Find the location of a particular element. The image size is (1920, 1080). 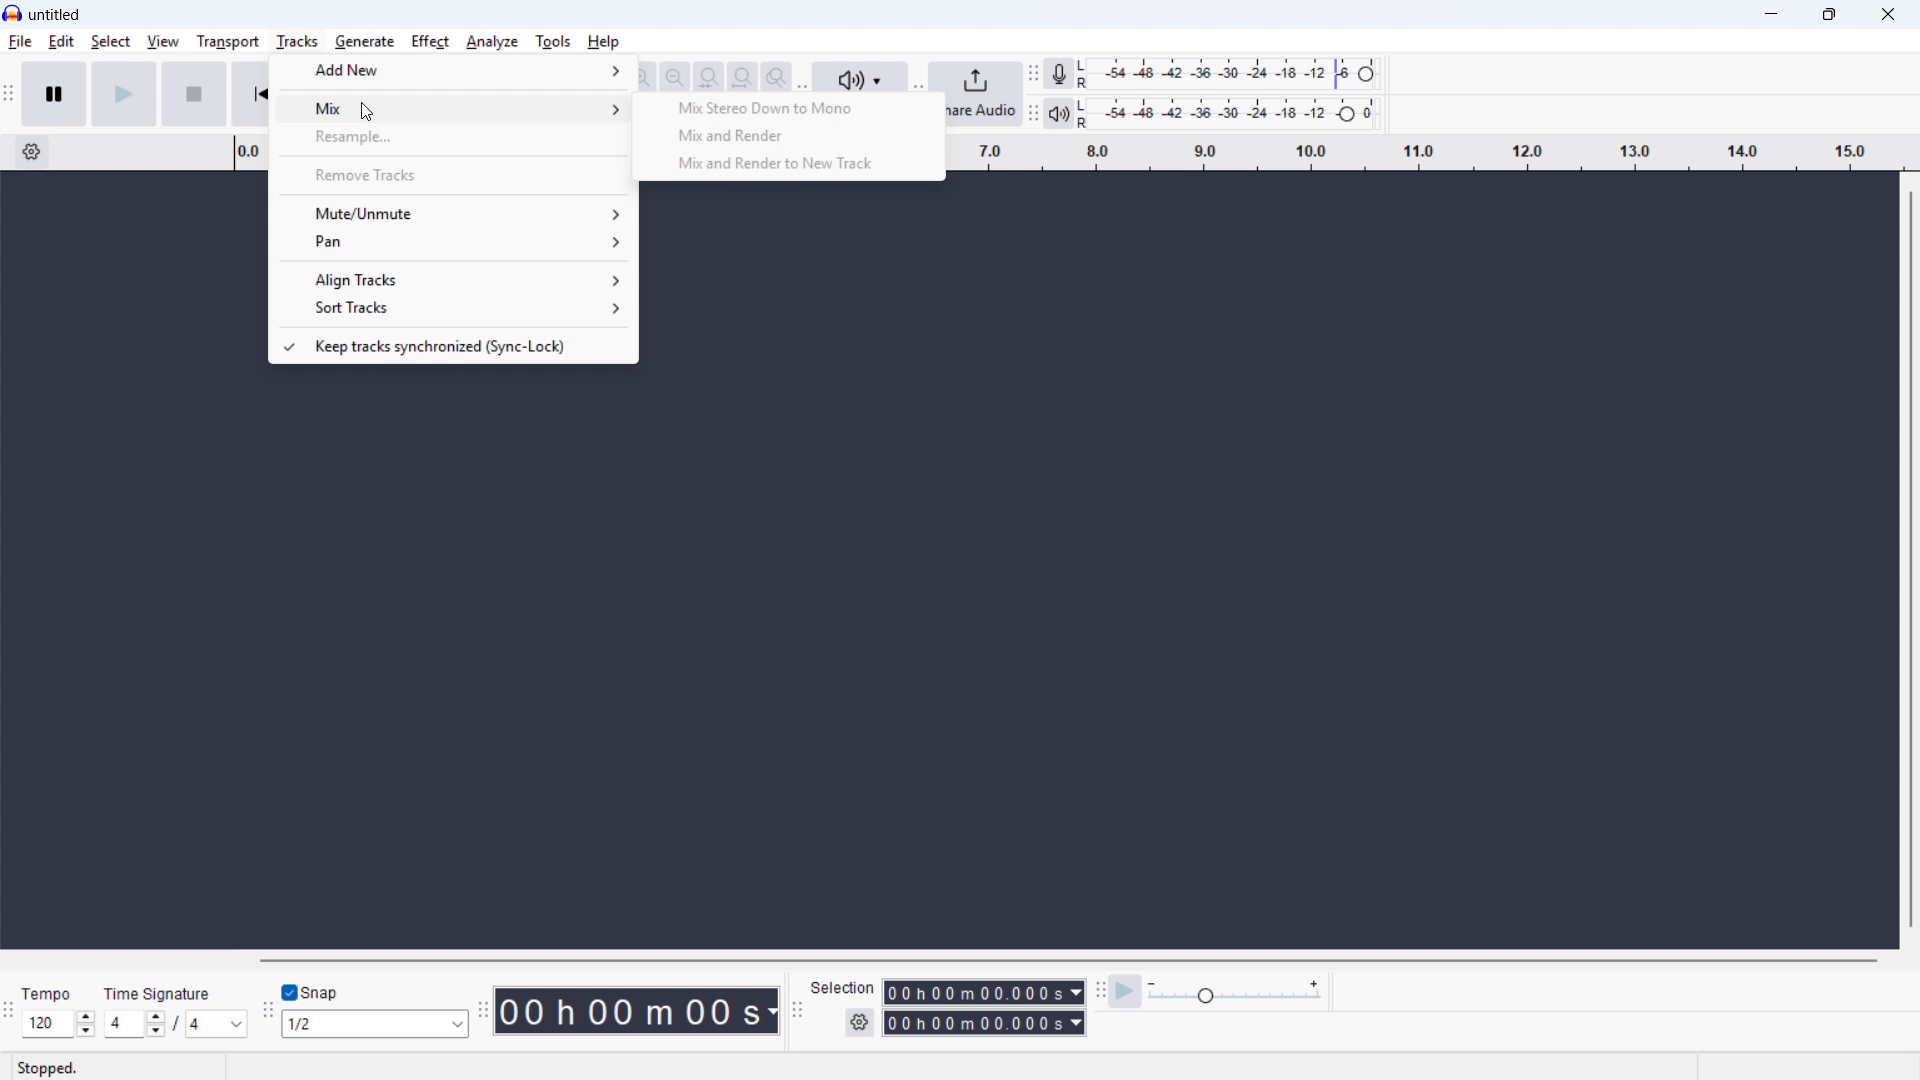

time signature is located at coordinates (158, 994).